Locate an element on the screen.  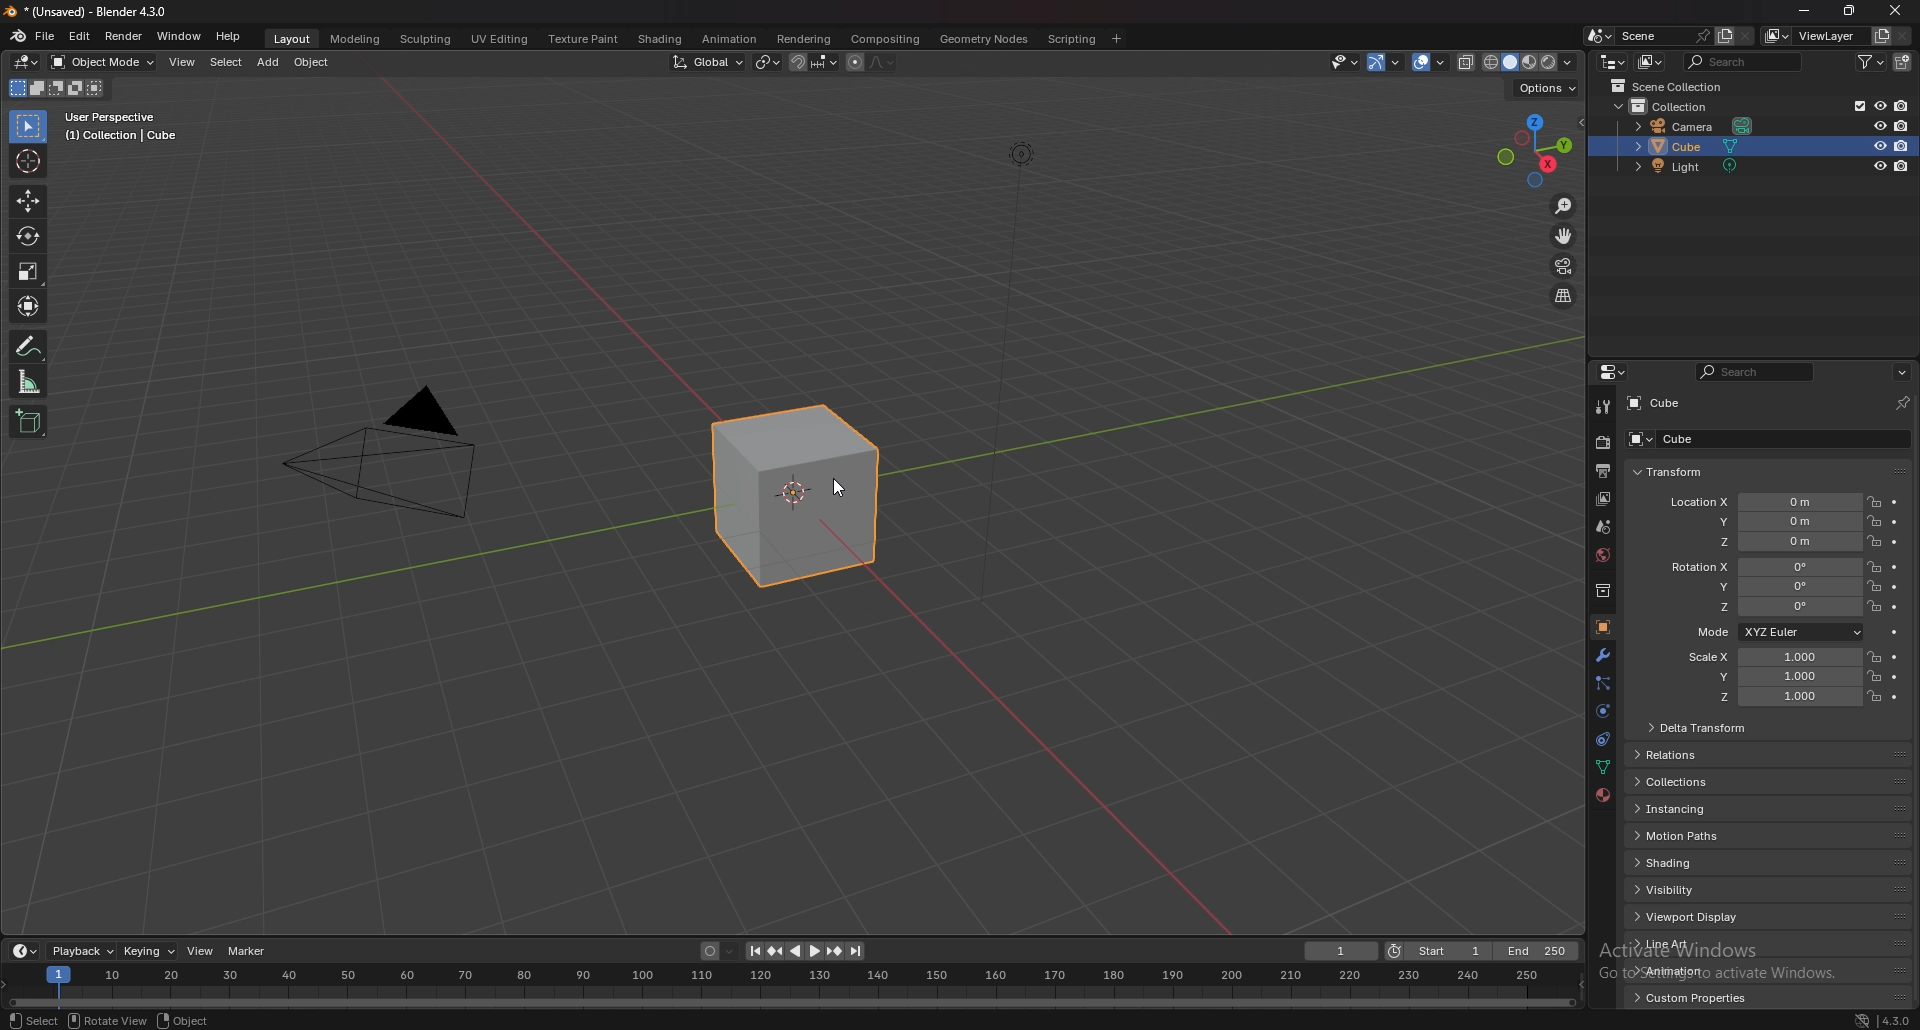
cursor is located at coordinates (27, 161).